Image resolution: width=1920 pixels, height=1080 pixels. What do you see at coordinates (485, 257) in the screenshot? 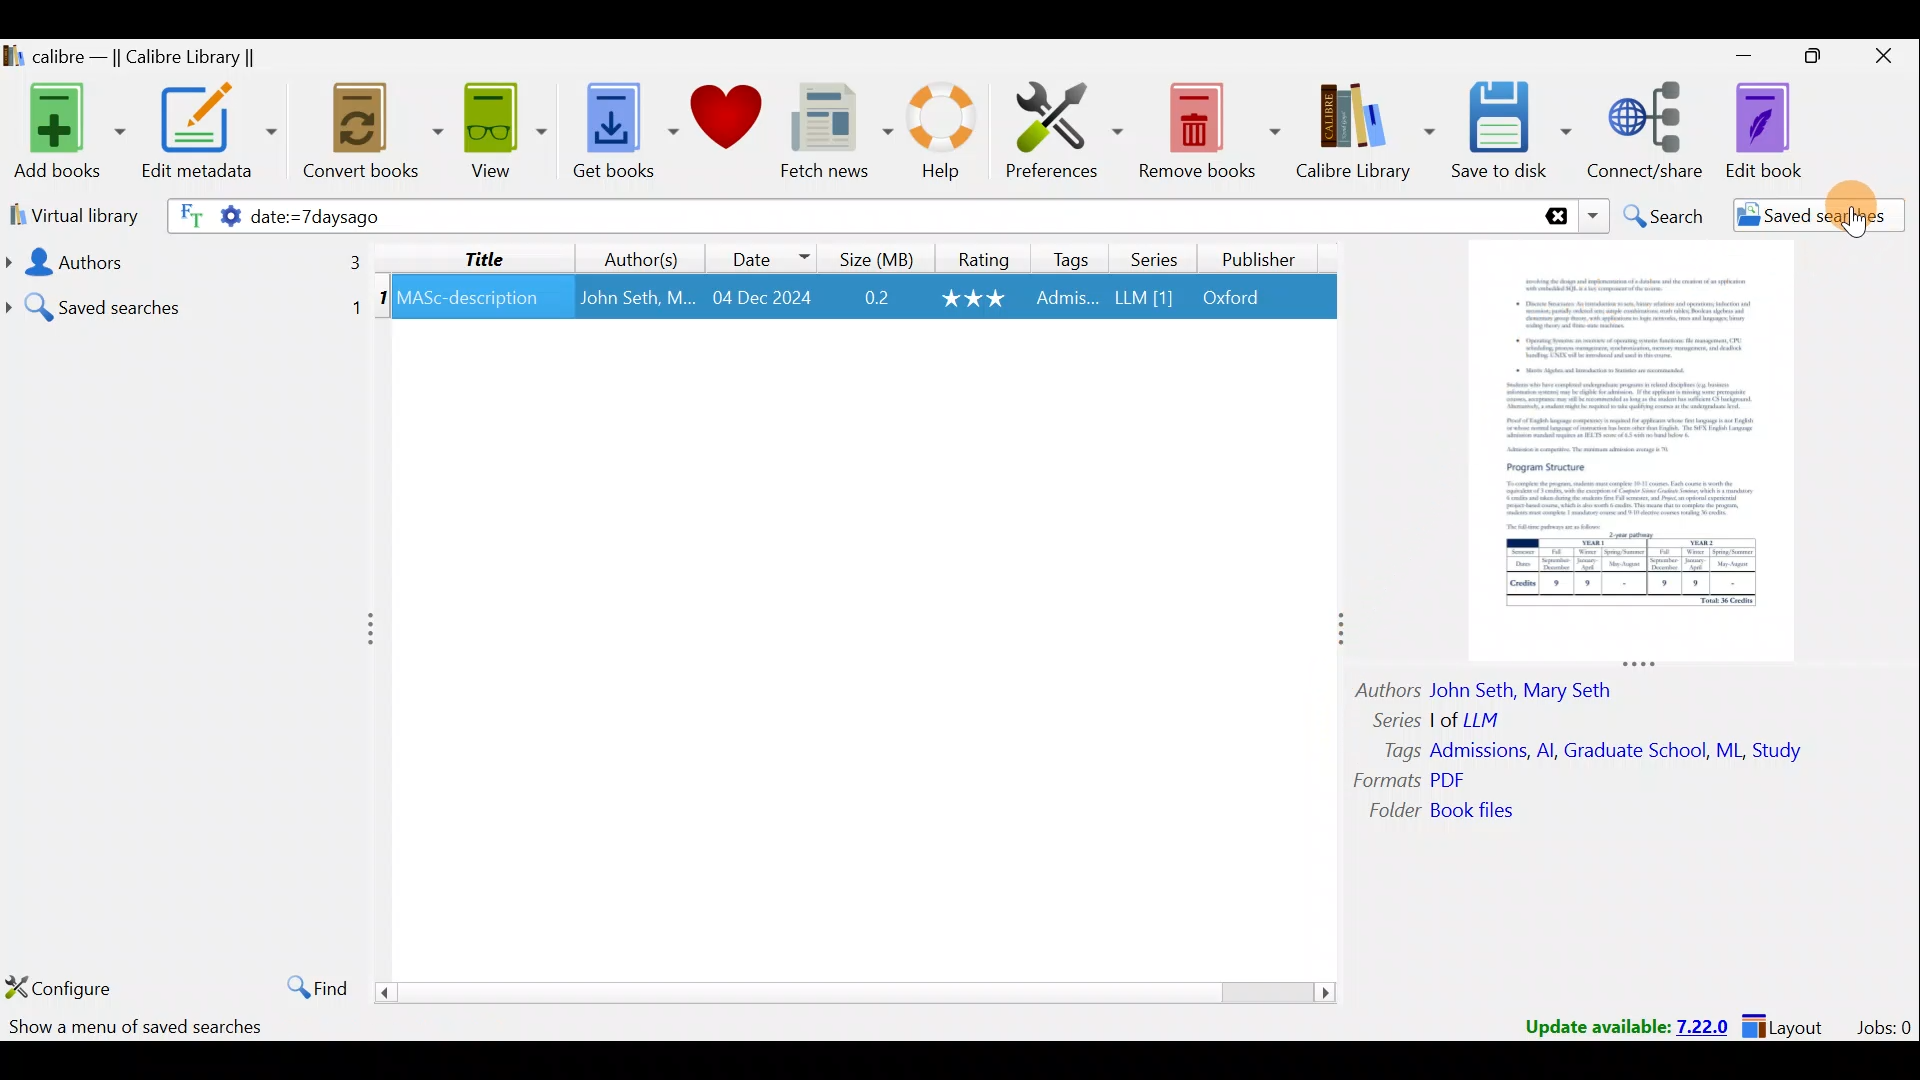
I see `Title` at bounding box center [485, 257].